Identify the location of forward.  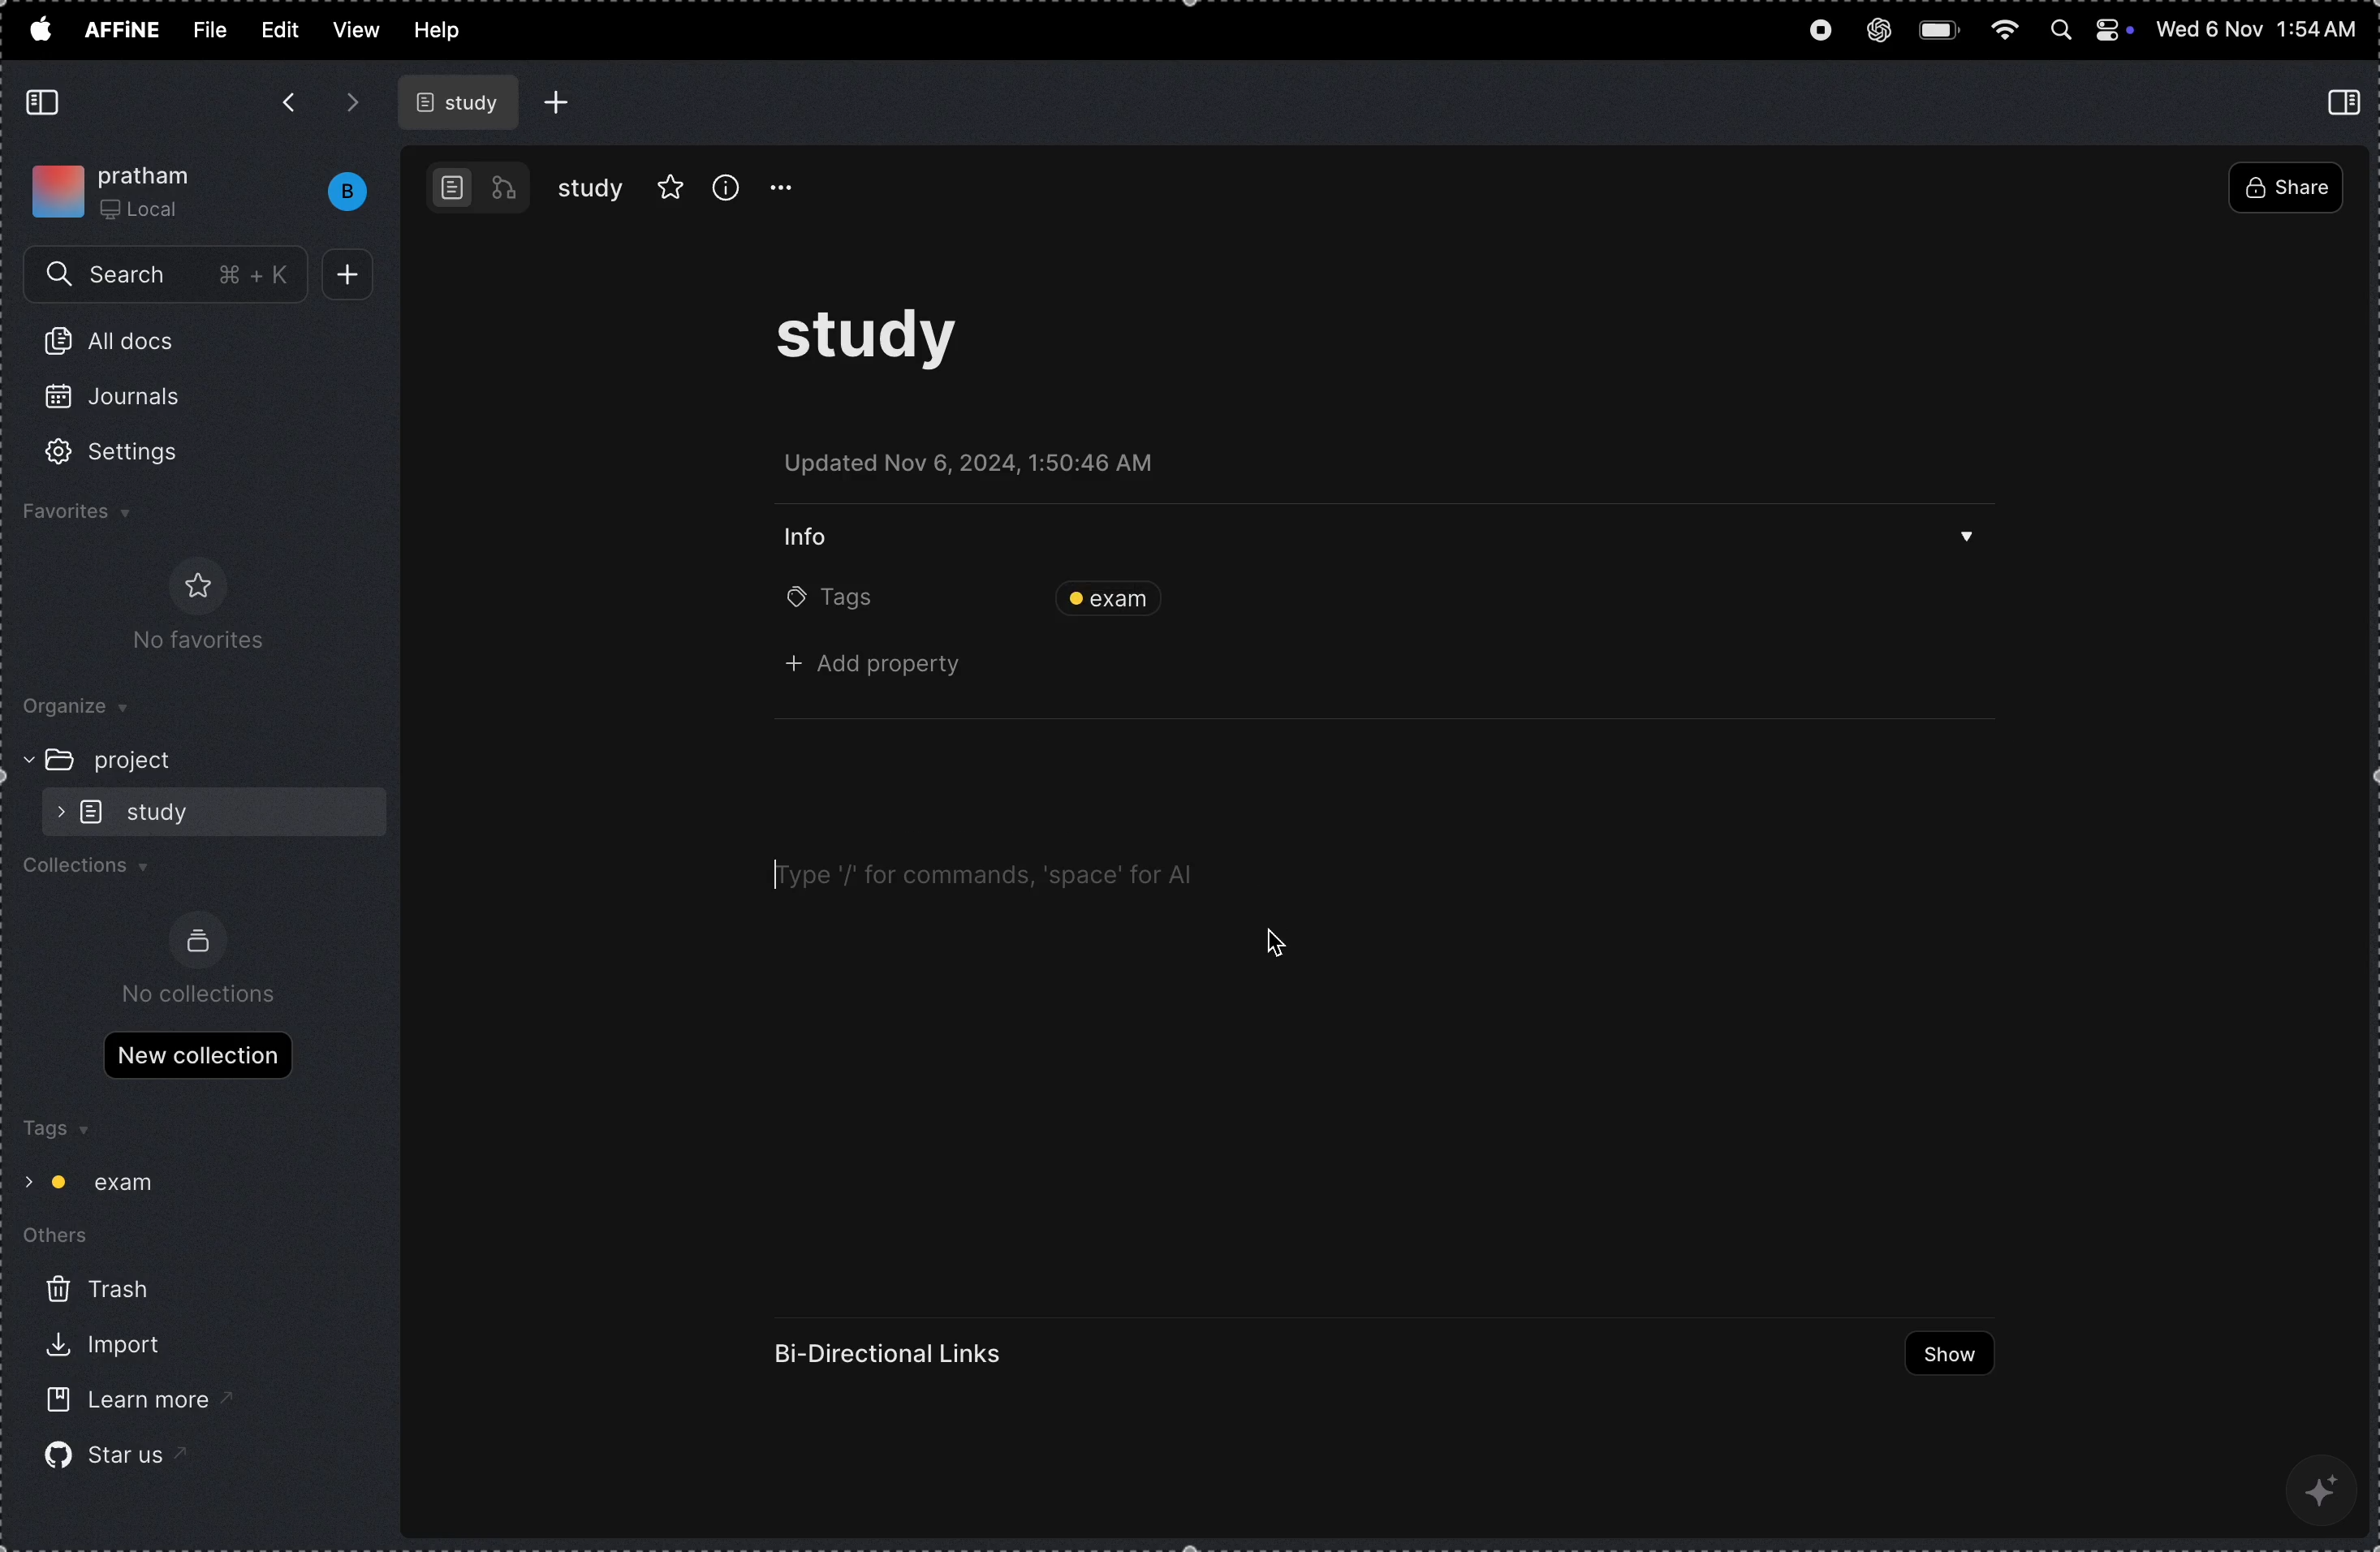
(353, 102).